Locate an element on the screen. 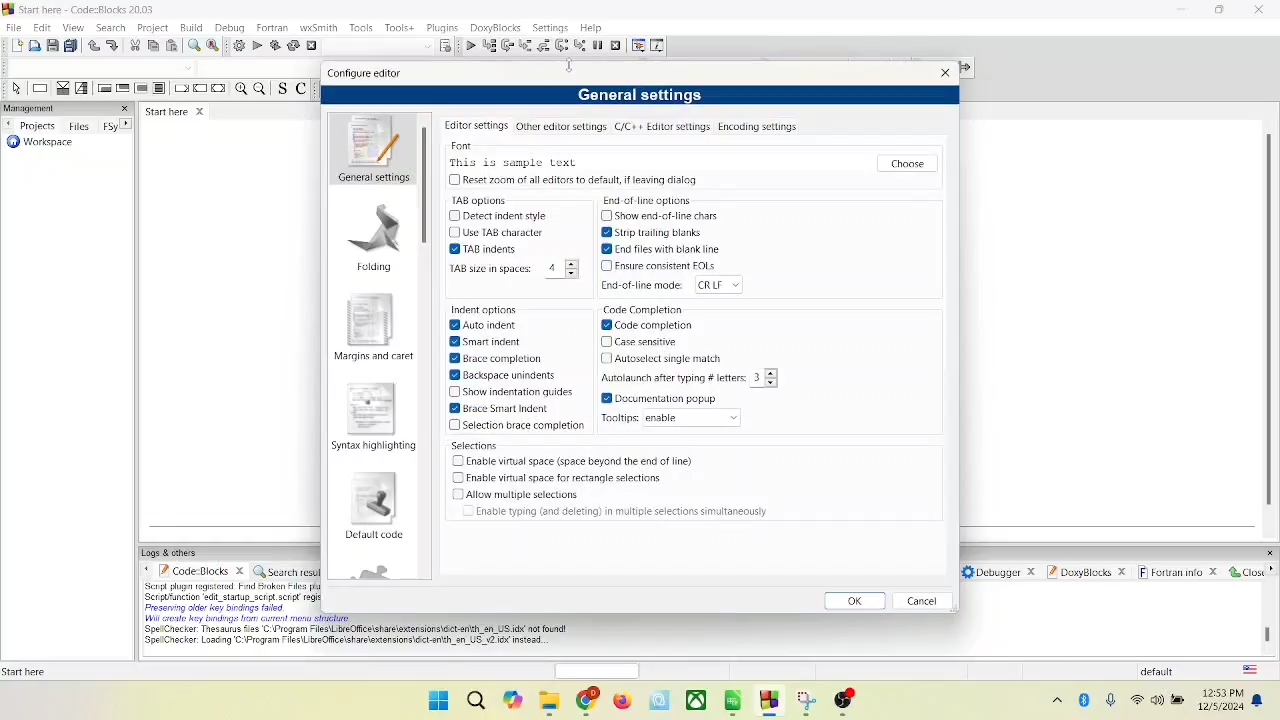 Image resolution: width=1280 pixels, height=720 pixels. project is located at coordinates (153, 29).